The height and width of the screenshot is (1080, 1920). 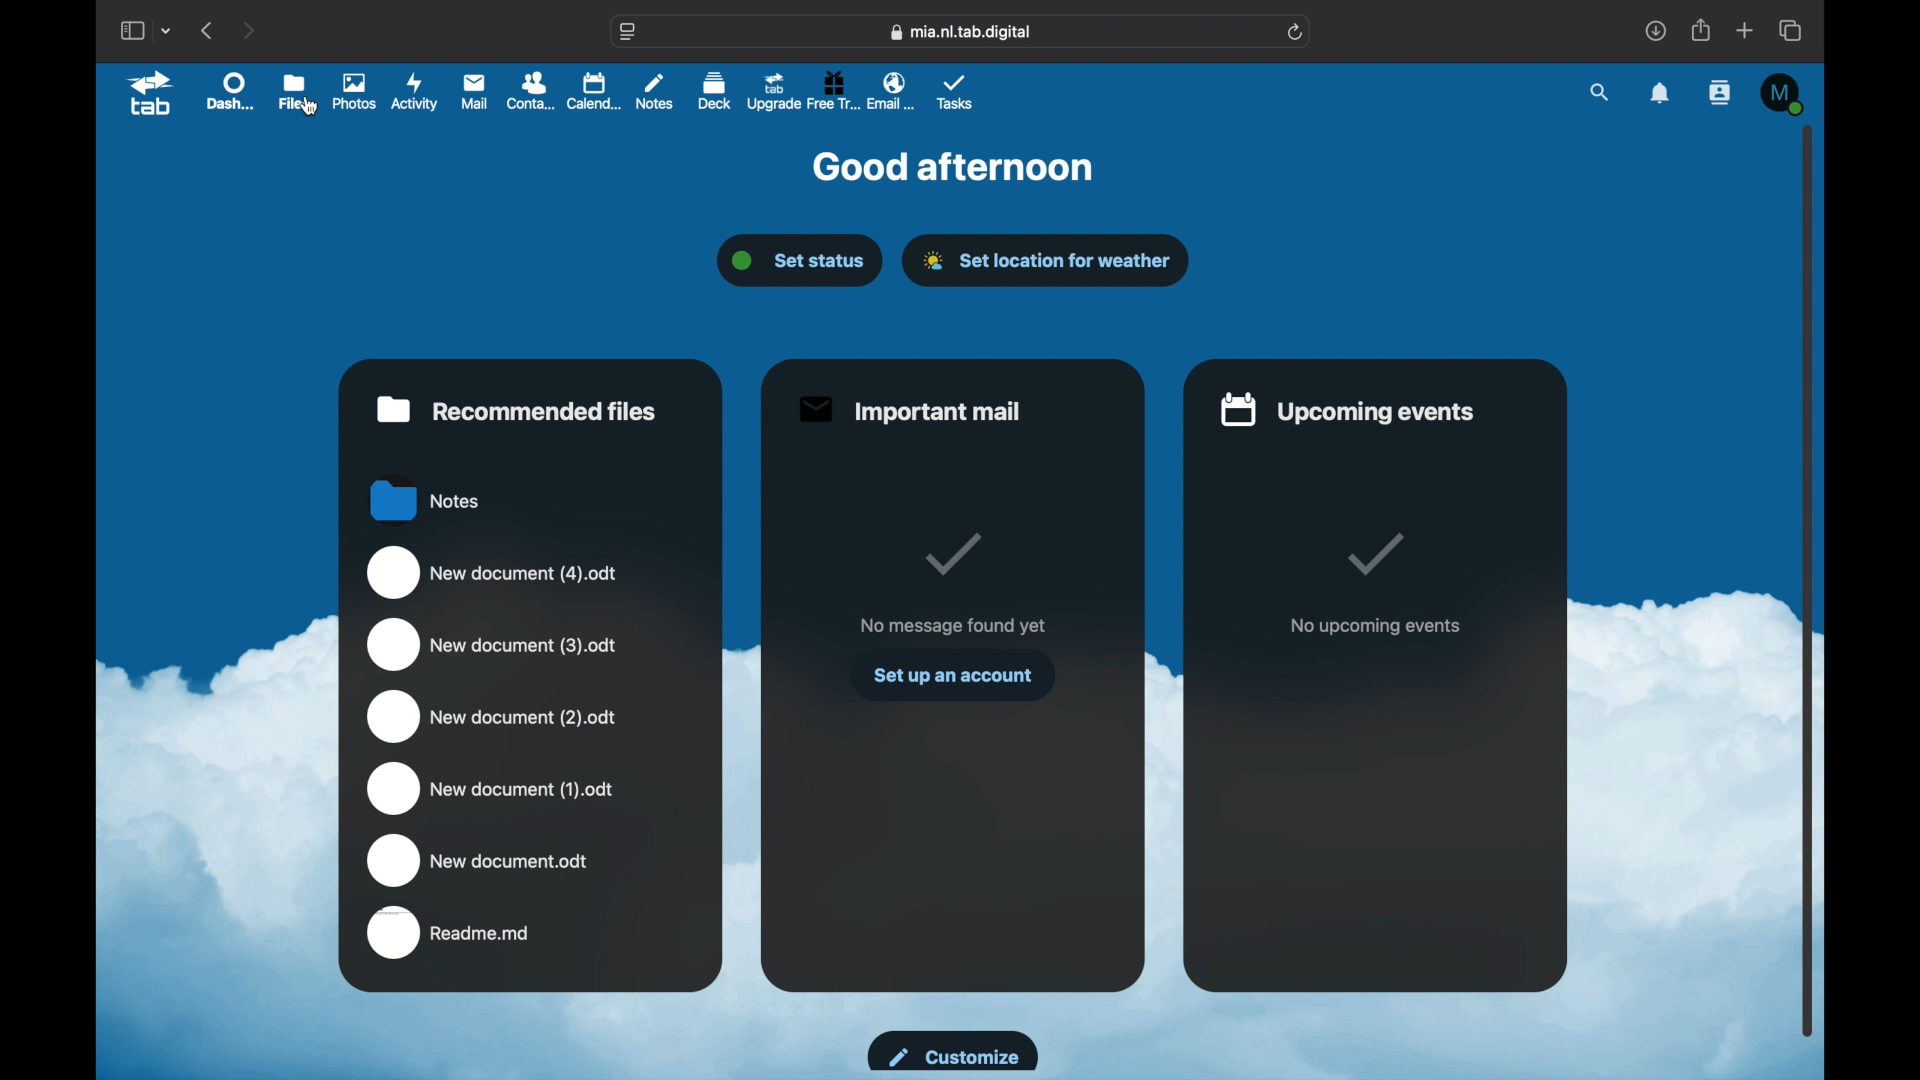 What do you see at coordinates (295, 93) in the screenshot?
I see `files` at bounding box center [295, 93].